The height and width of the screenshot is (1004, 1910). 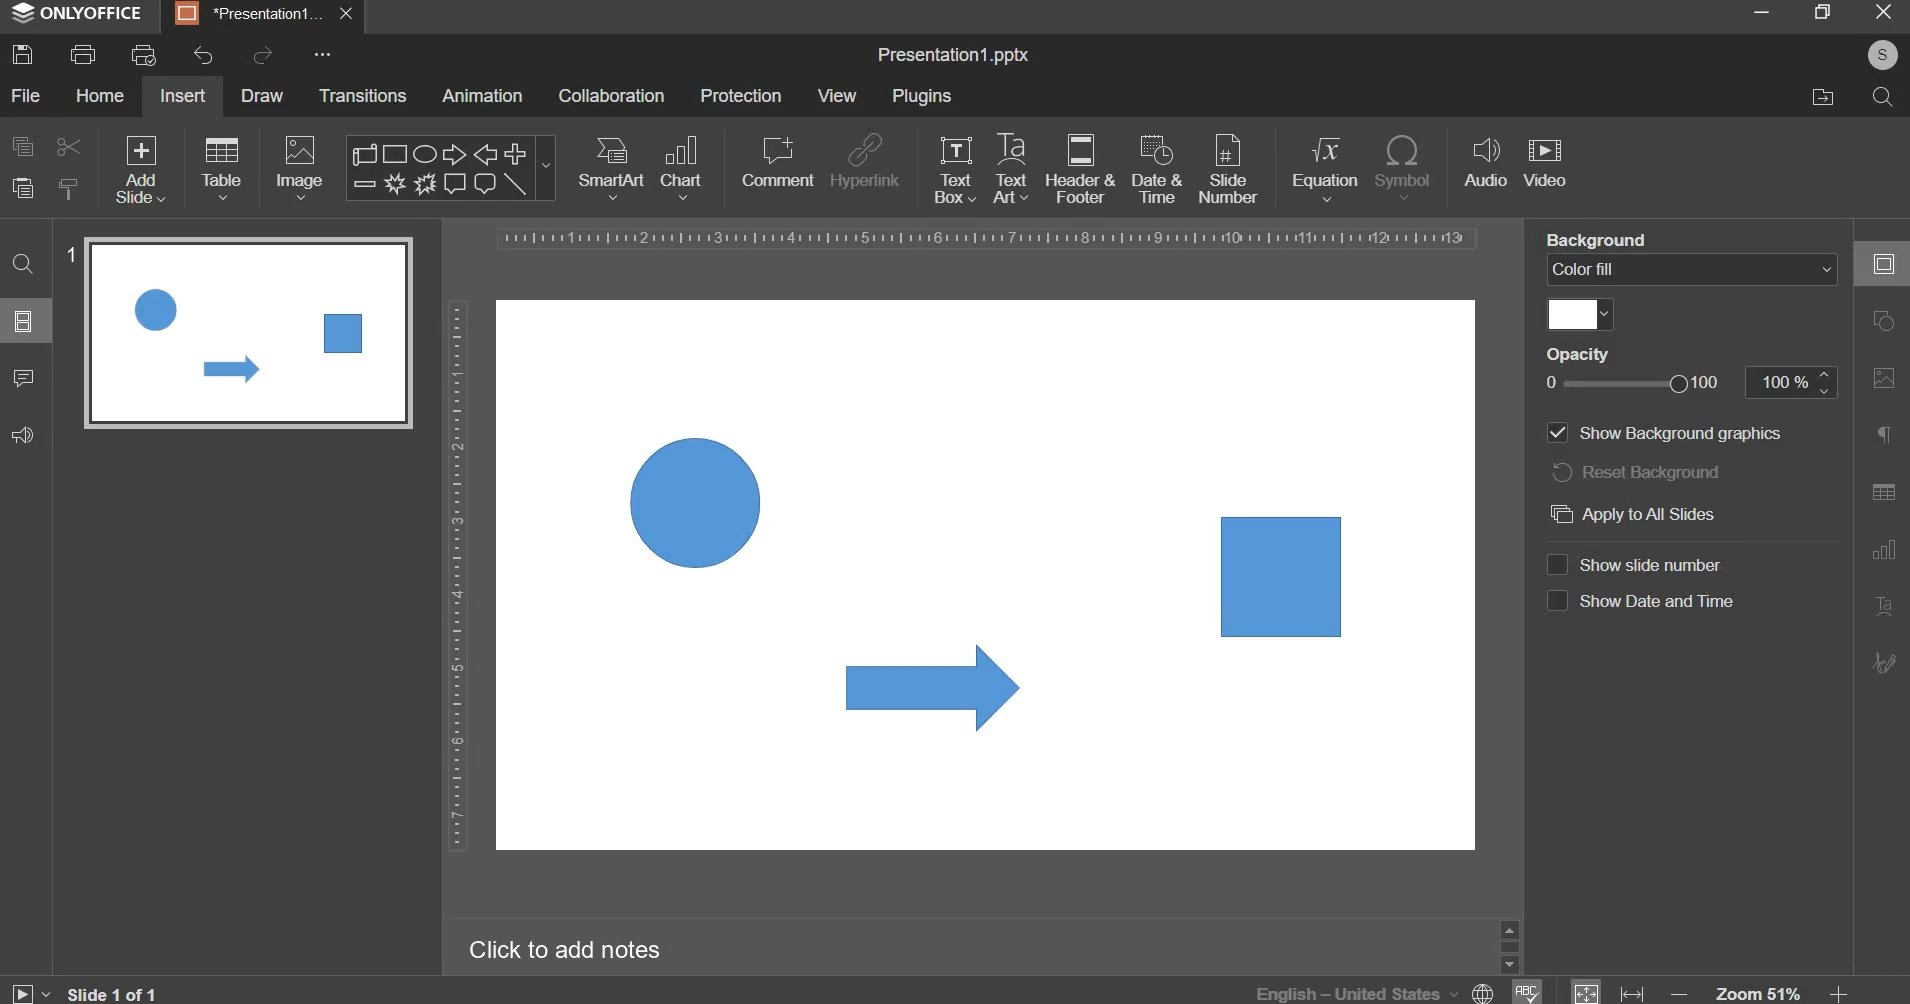 I want to click on shape, so click(x=448, y=168).